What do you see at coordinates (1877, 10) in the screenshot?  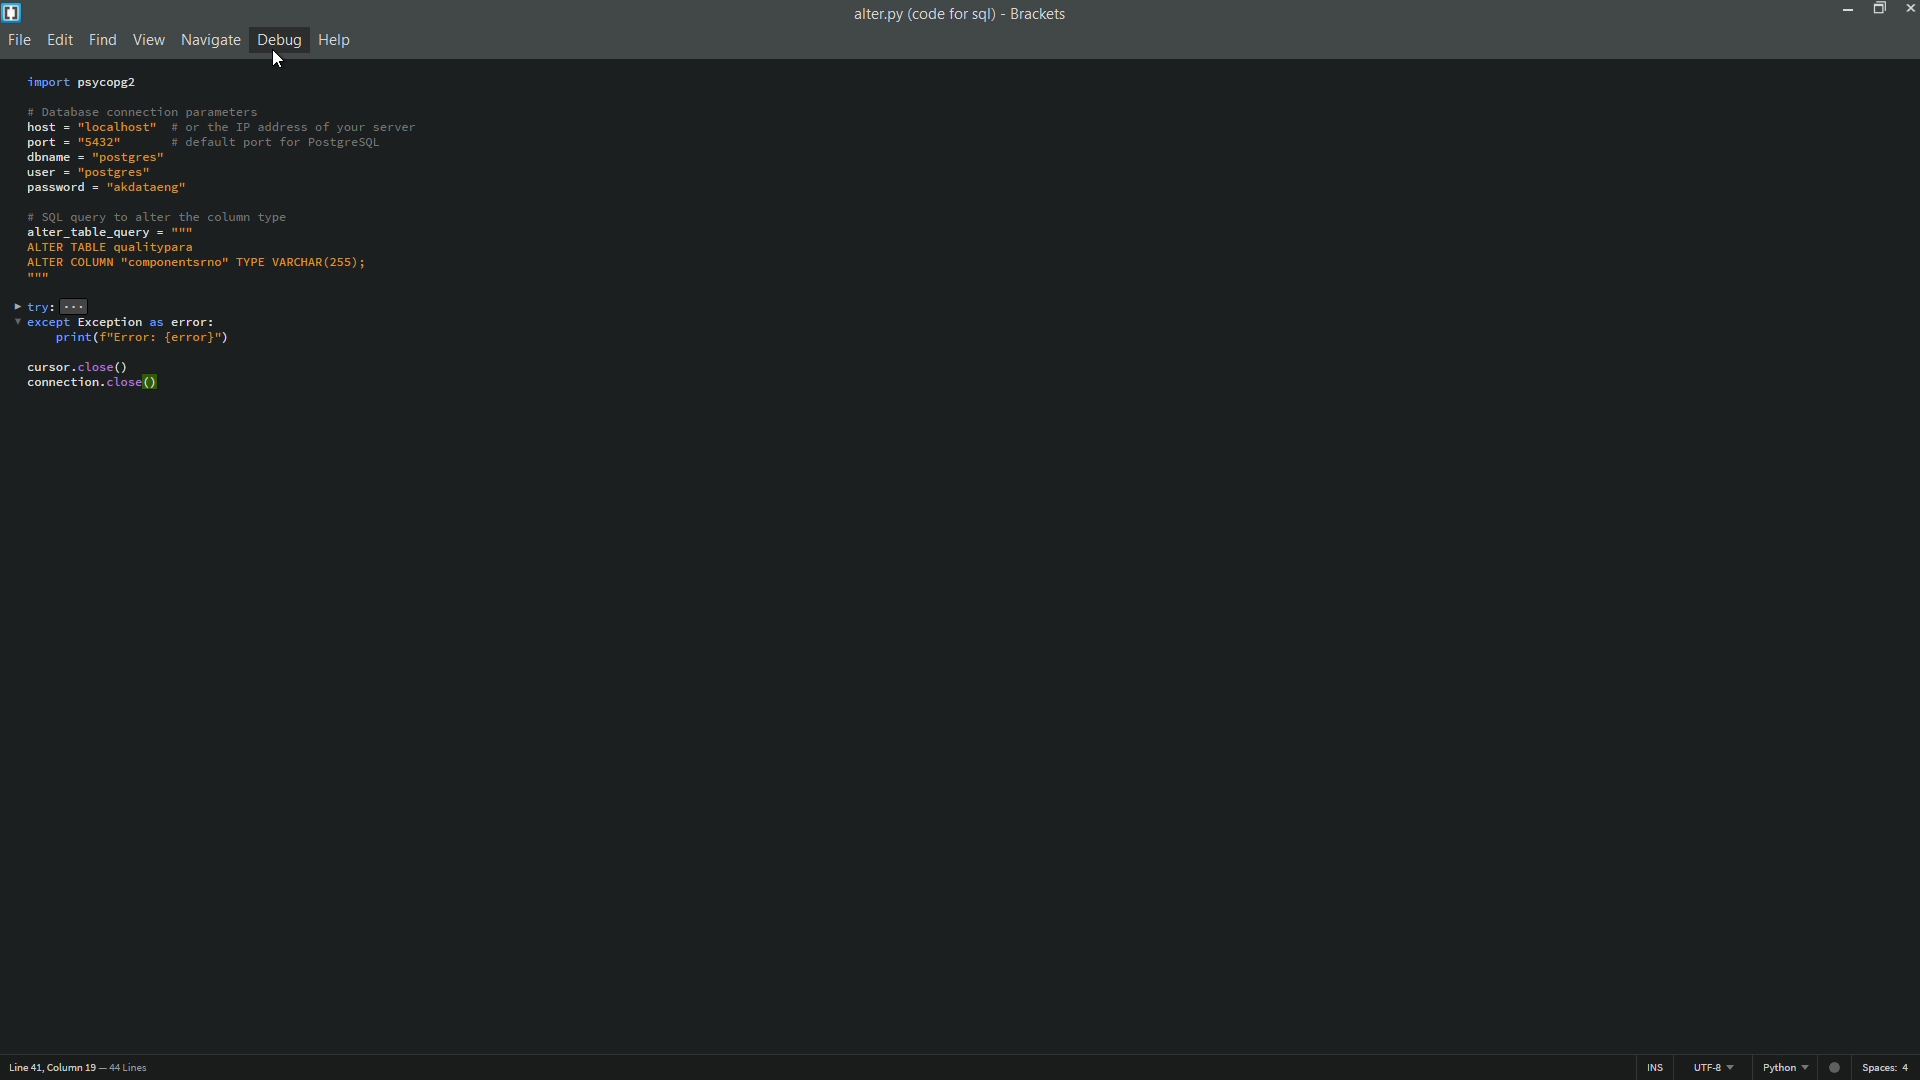 I see `maximize` at bounding box center [1877, 10].